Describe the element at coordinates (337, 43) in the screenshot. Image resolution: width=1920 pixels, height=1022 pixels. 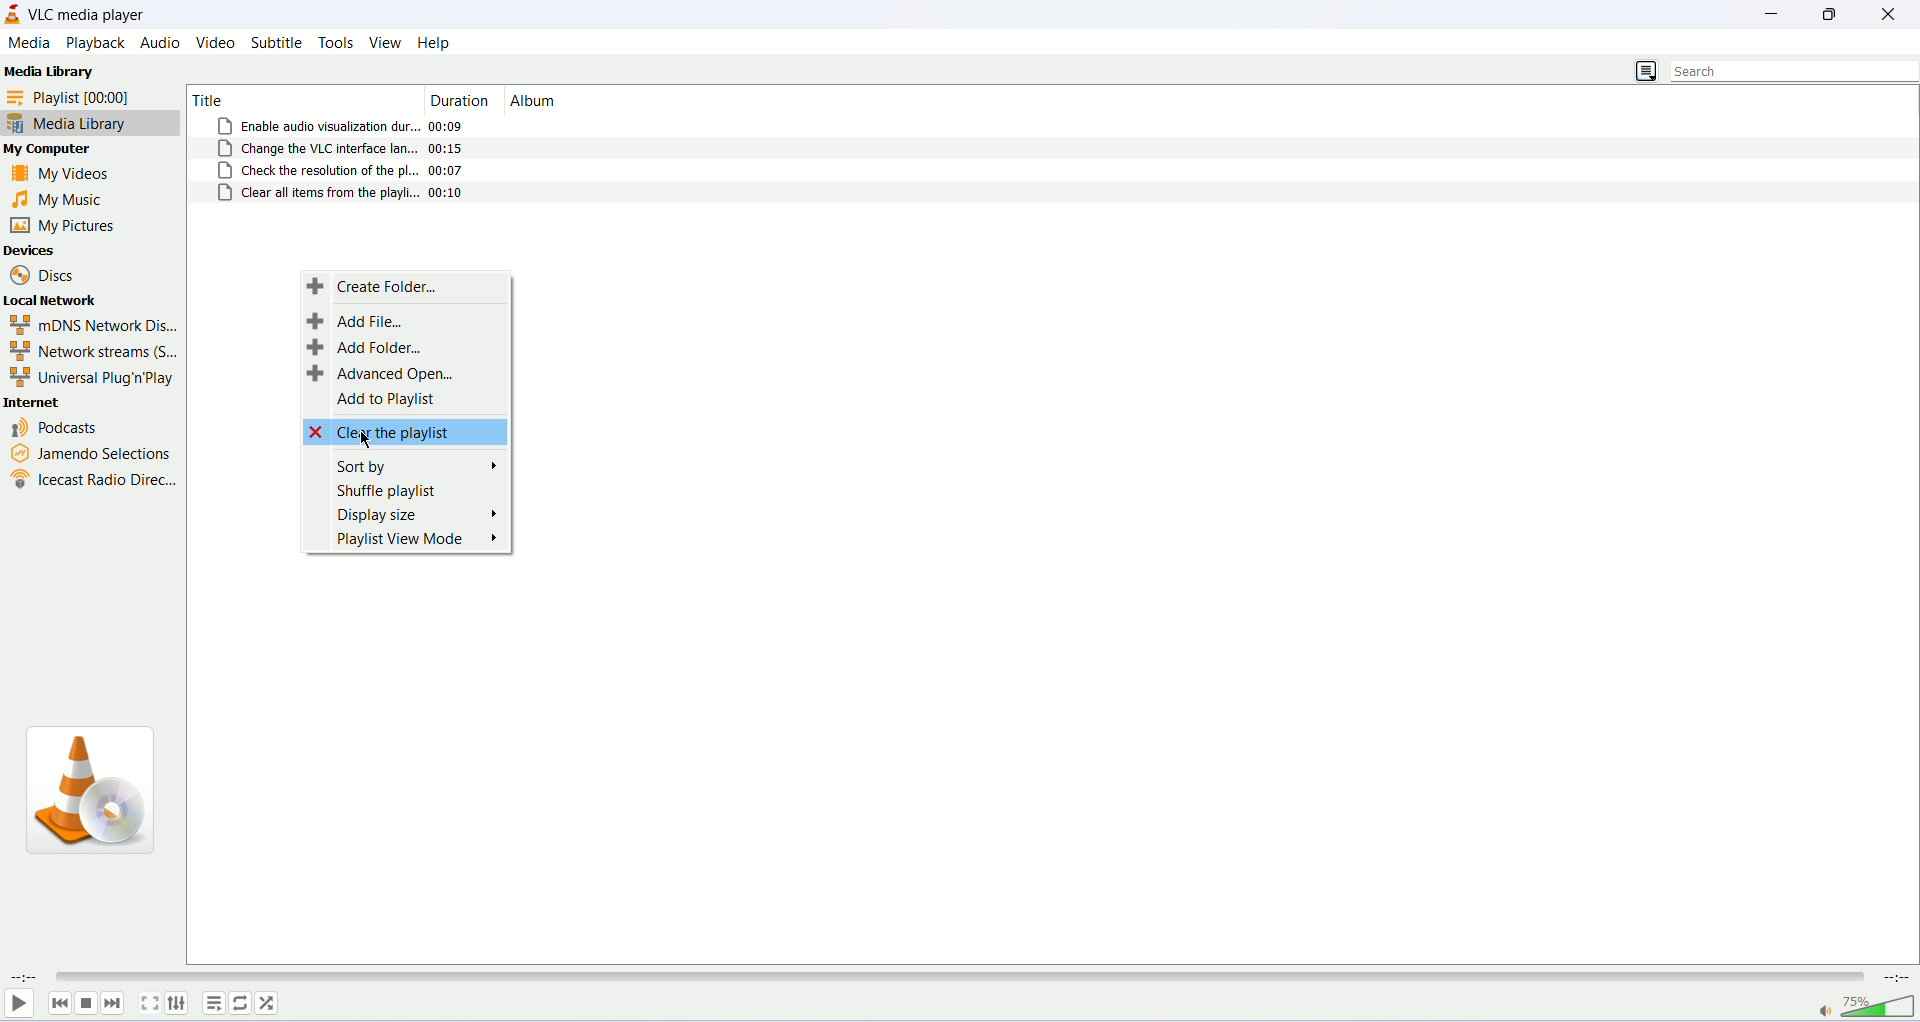
I see `tools` at that location.